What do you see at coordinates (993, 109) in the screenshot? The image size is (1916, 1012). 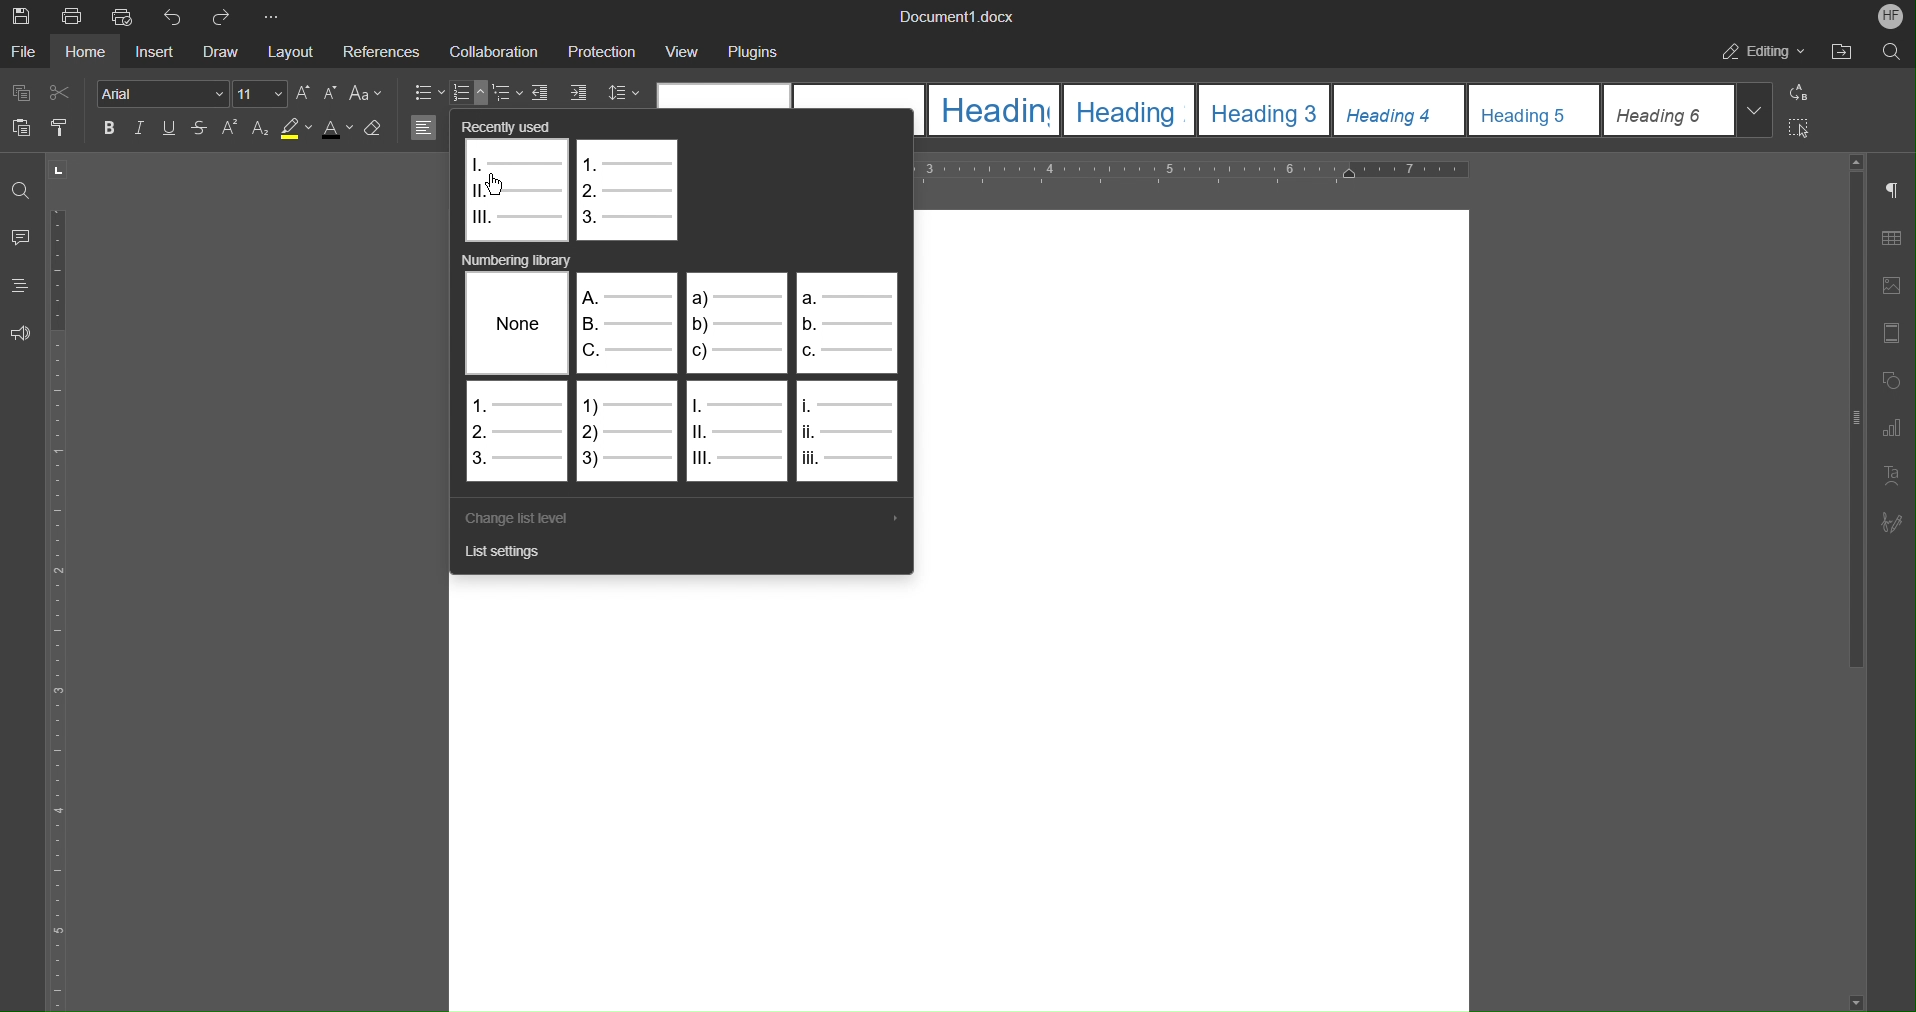 I see `Heading 1` at bounding box center [993, 109].